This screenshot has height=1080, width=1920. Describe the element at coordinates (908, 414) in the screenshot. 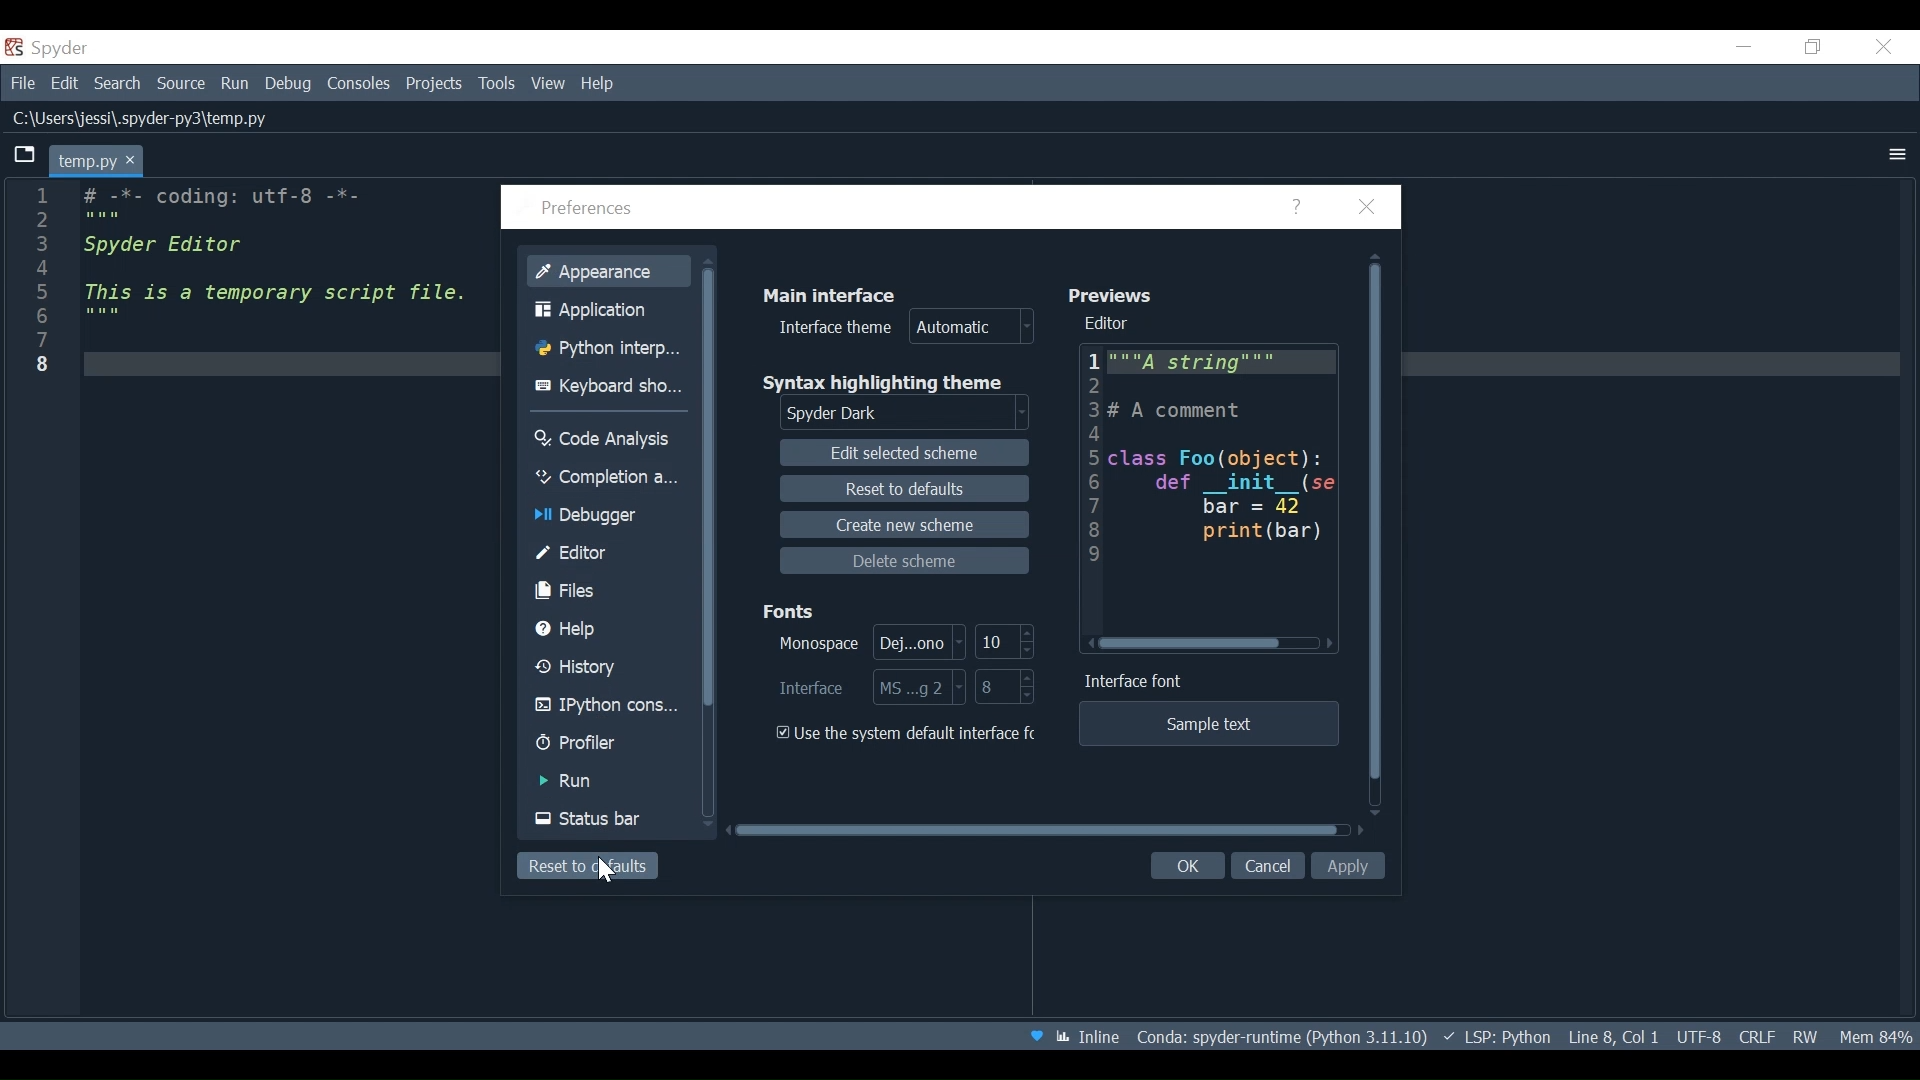

I see `Select Syntax highlighting theme` at that location.